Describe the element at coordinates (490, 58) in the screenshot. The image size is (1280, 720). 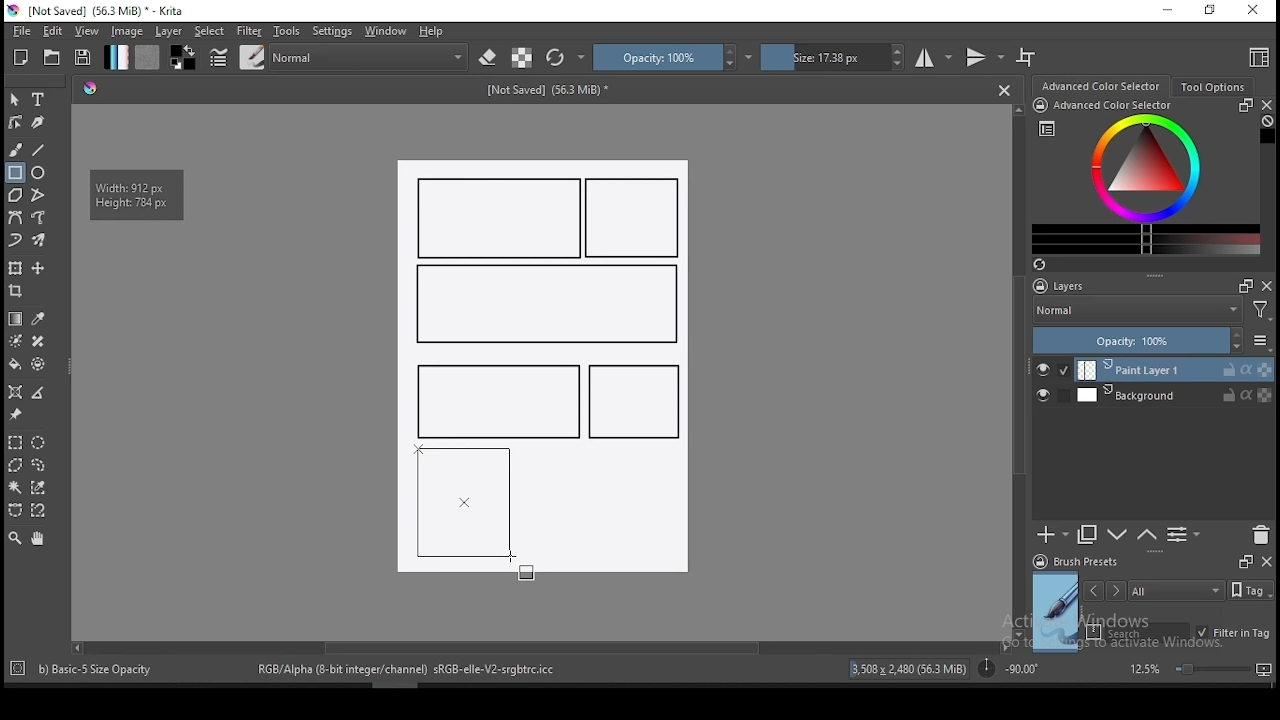
I see `set eraser mode` at that location.